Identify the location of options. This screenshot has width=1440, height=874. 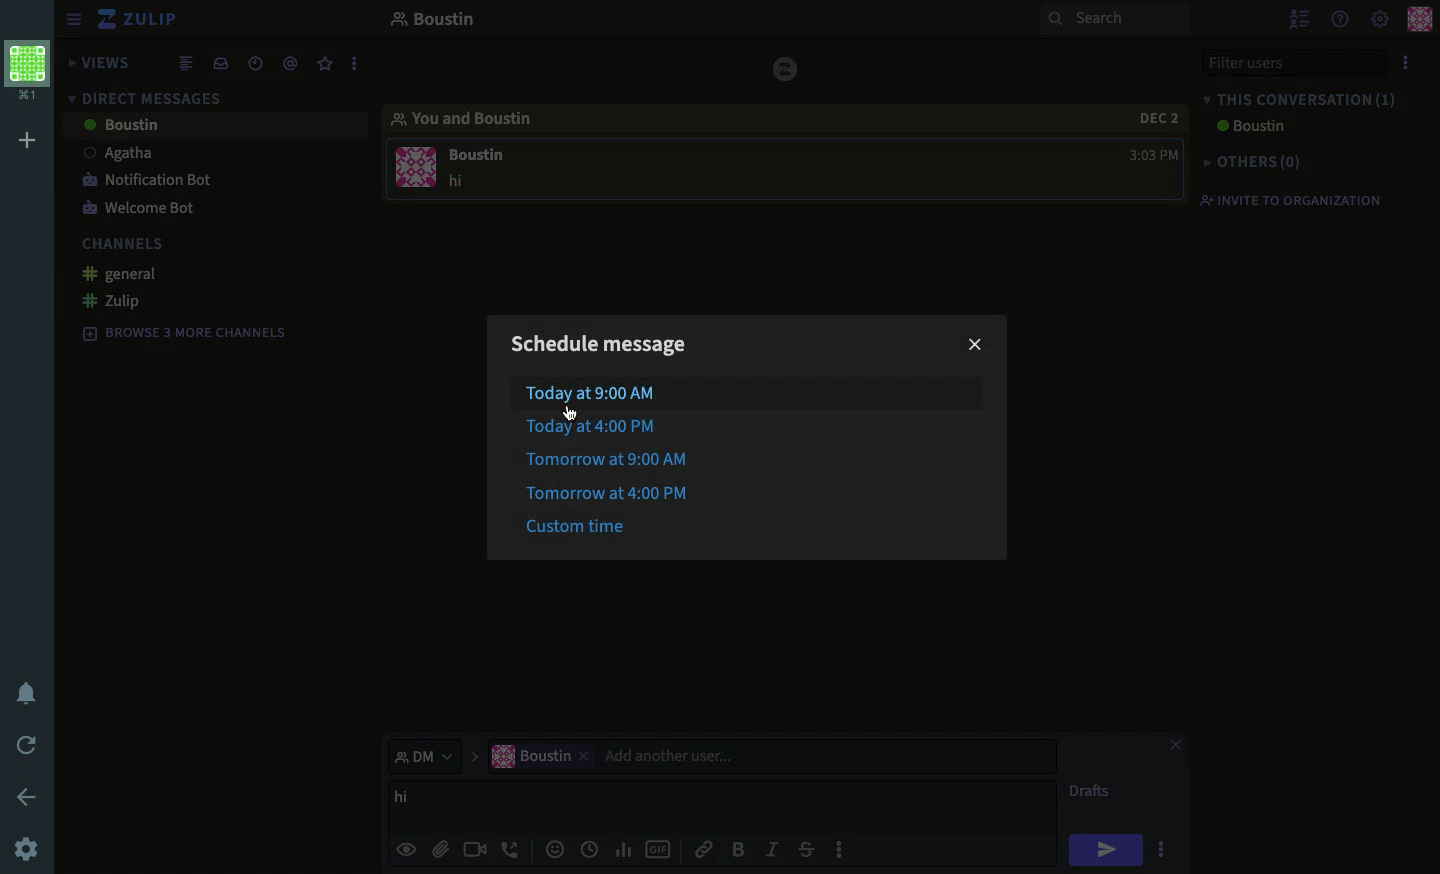
(355, 64).